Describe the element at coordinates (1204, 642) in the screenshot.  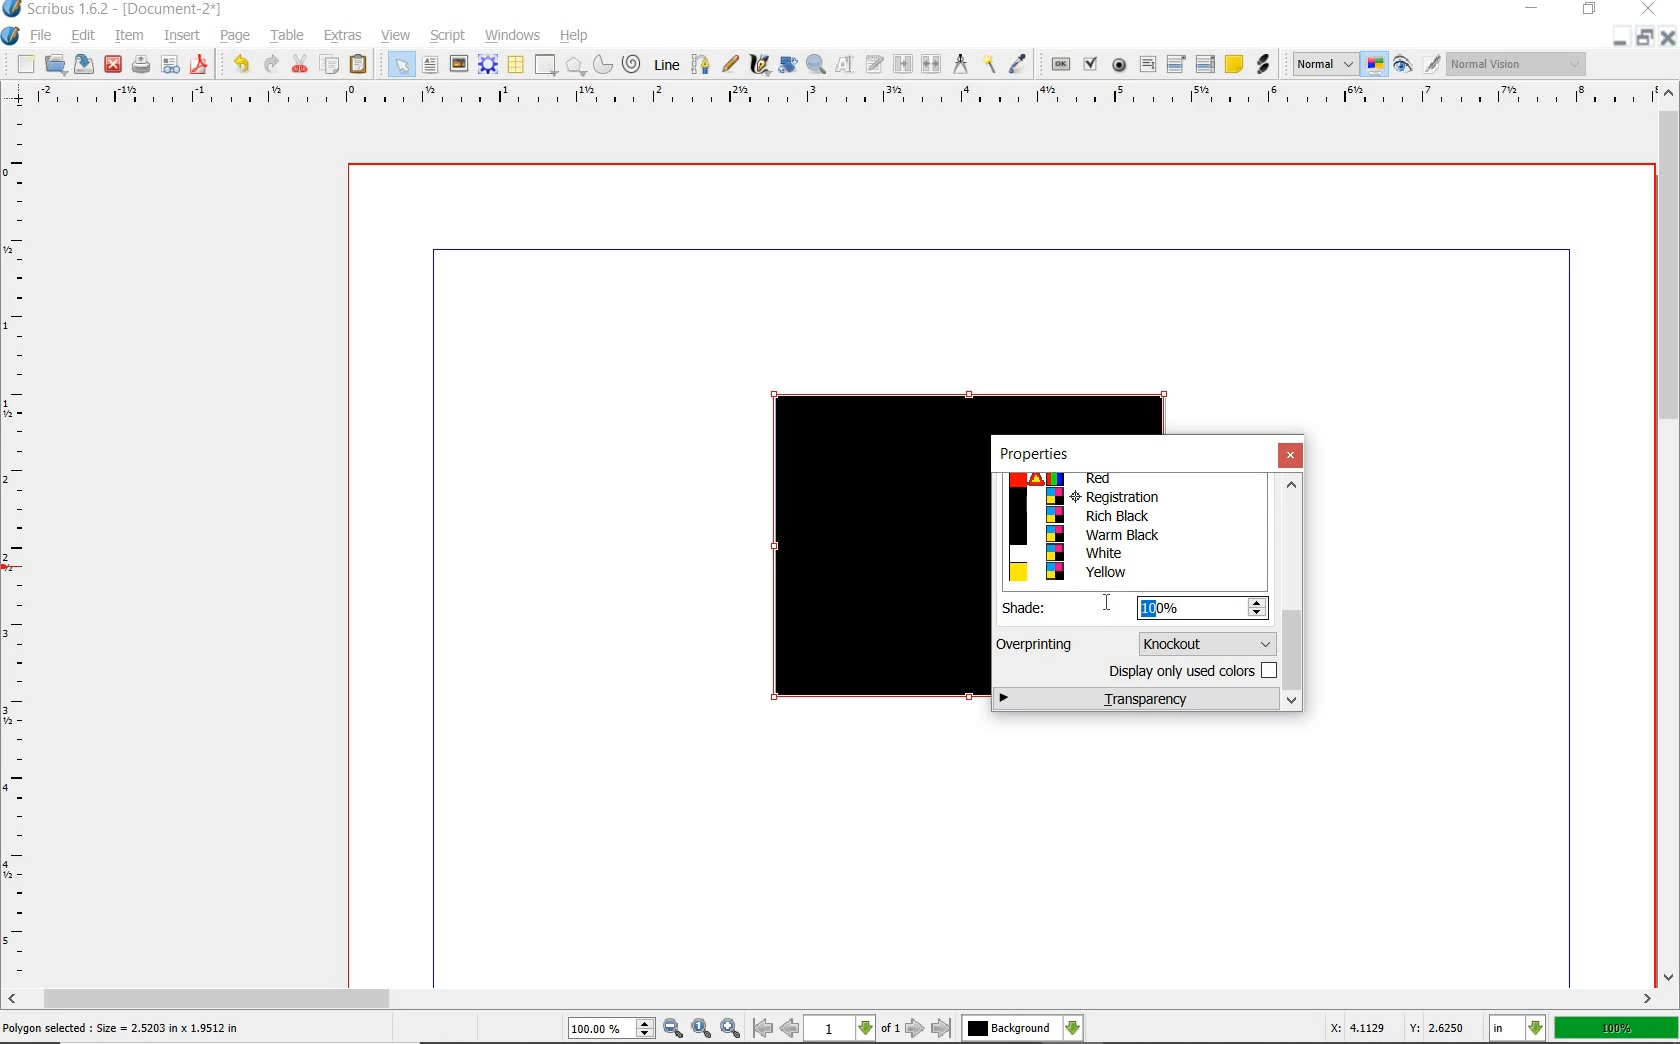
I see `knockout` at that location.